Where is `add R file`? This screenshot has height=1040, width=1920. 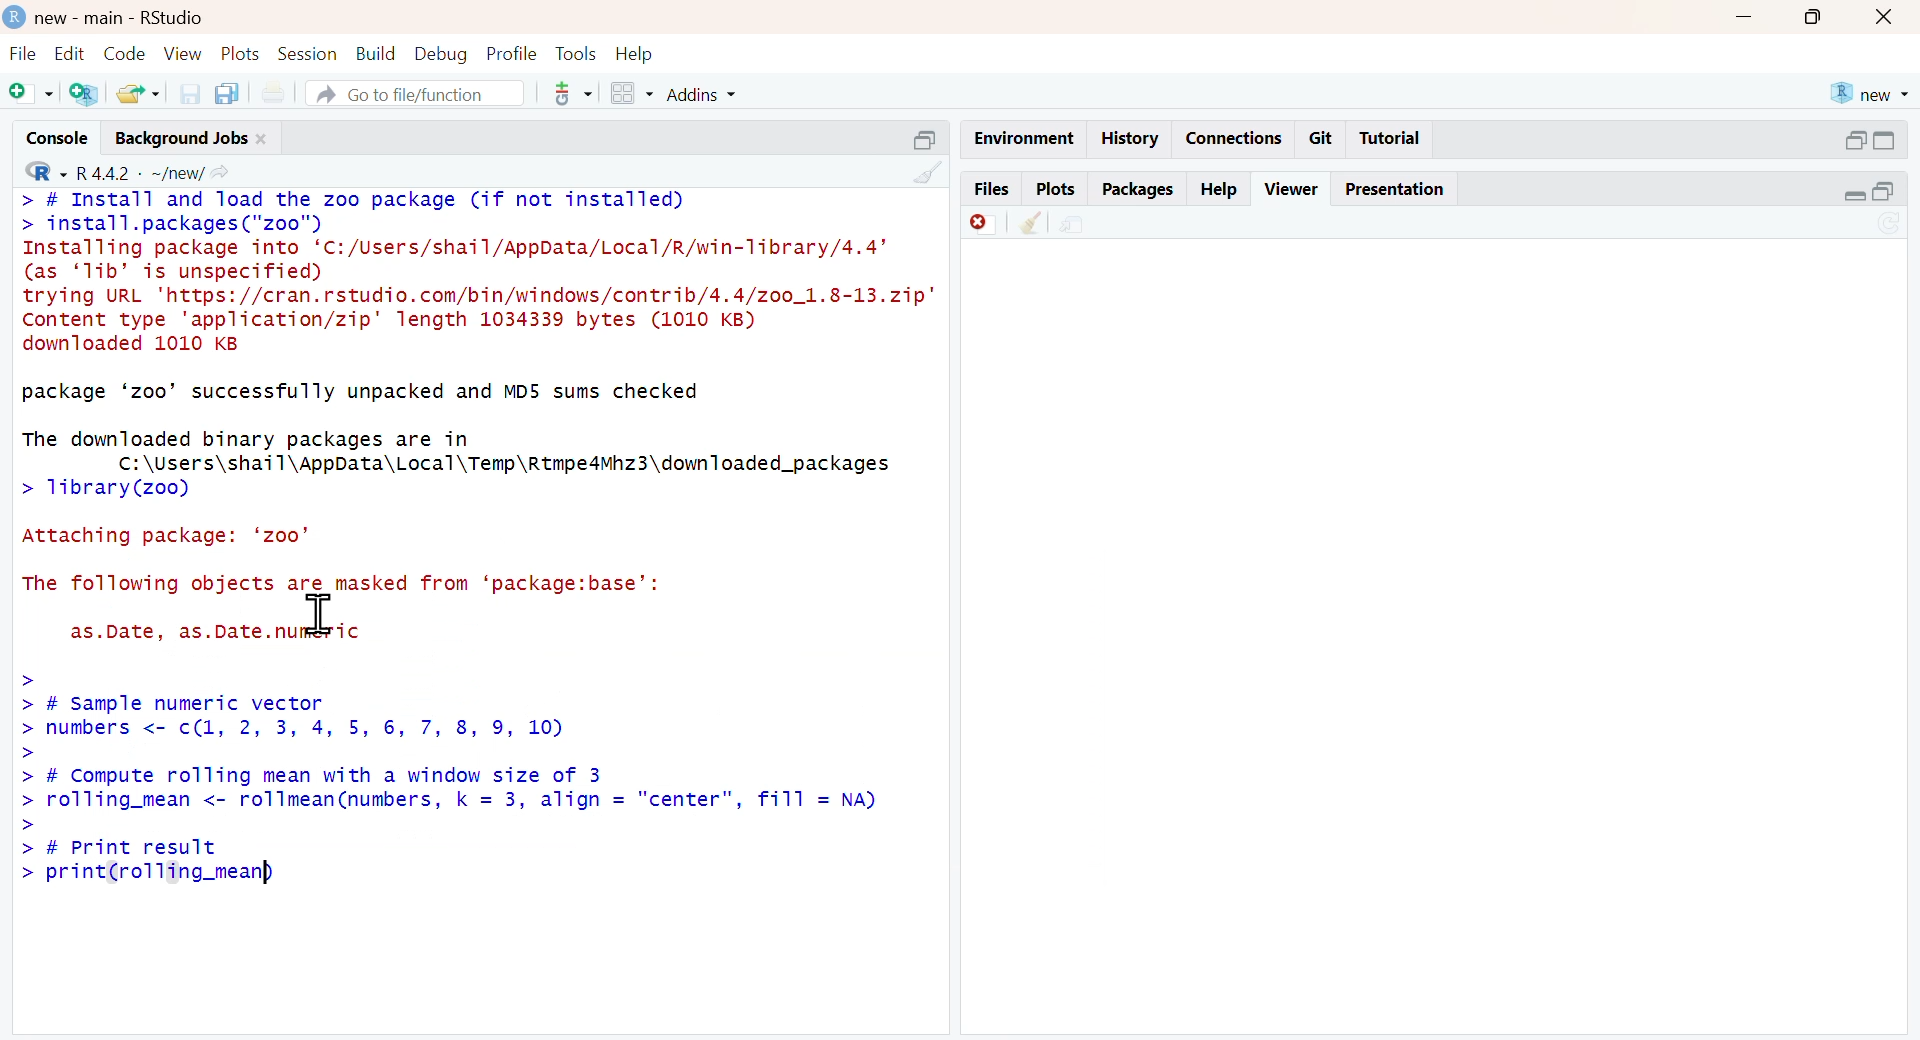 add R file is located at coordinates (86, 92).